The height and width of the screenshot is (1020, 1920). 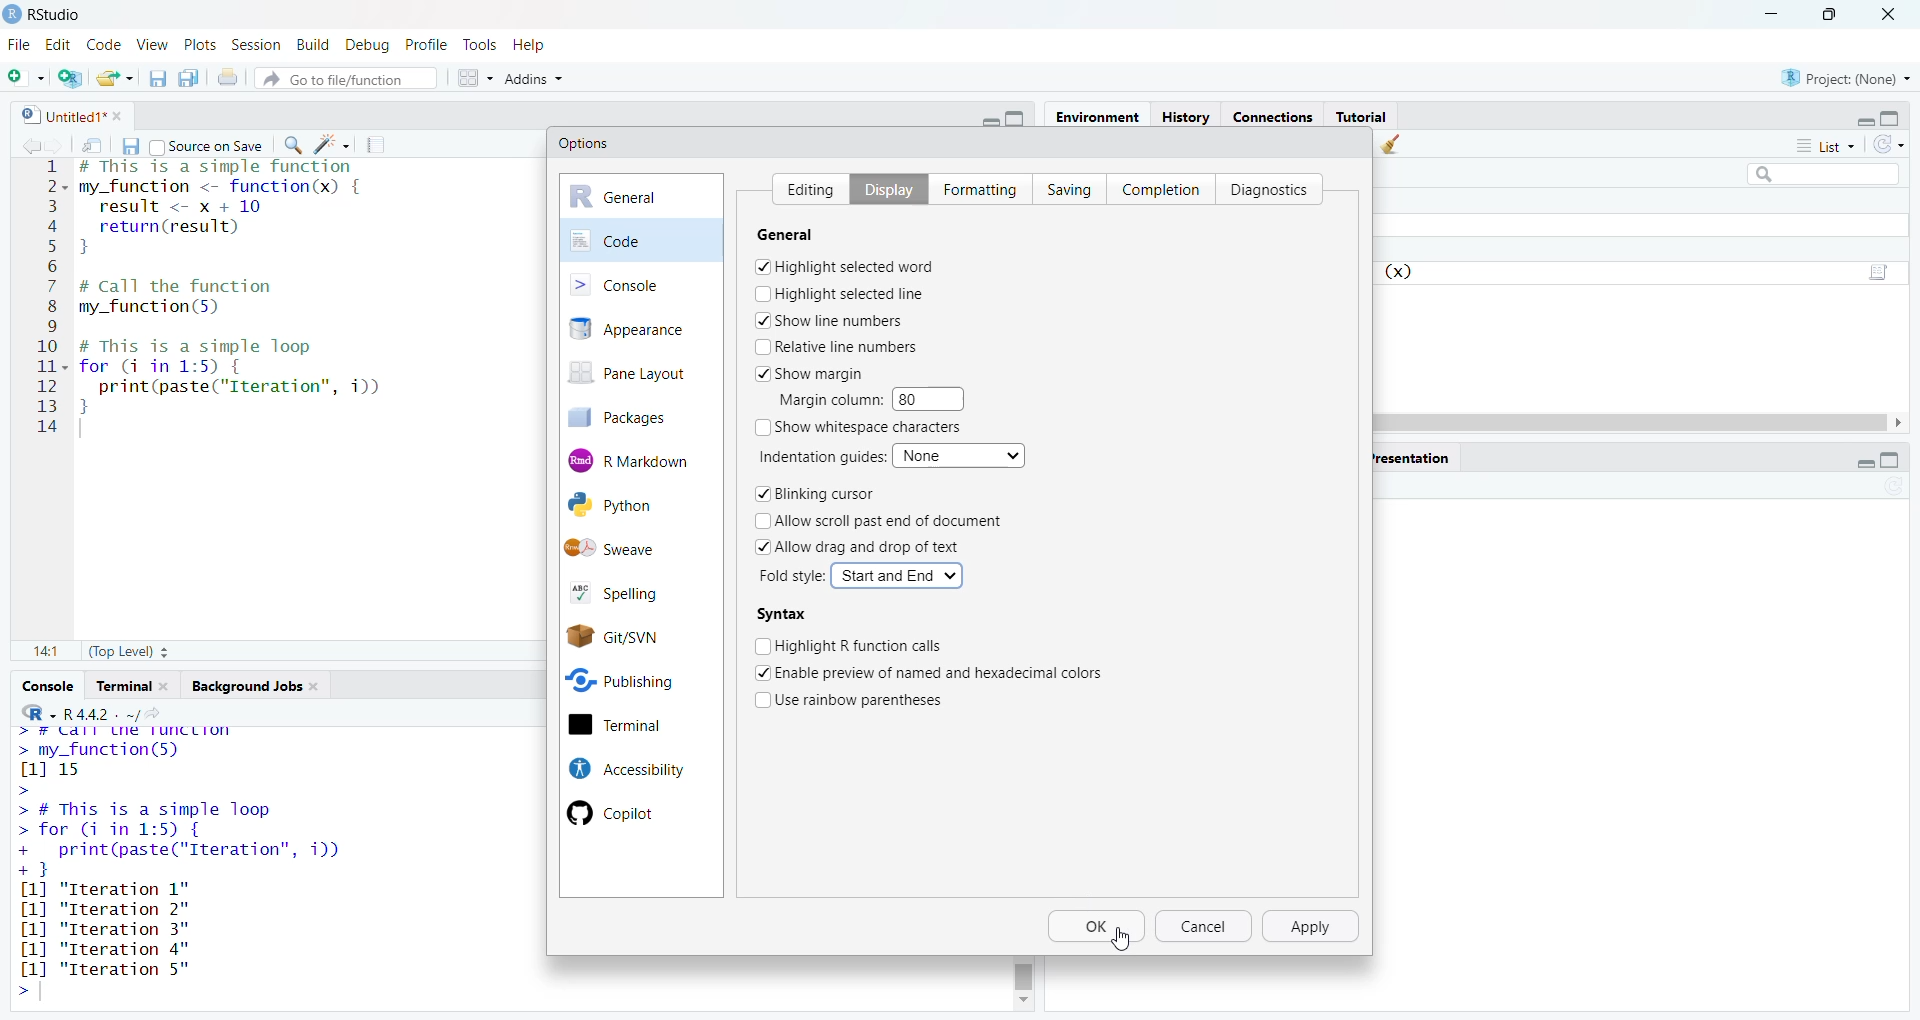 I want to click on language select, so click(x=29, y=712).